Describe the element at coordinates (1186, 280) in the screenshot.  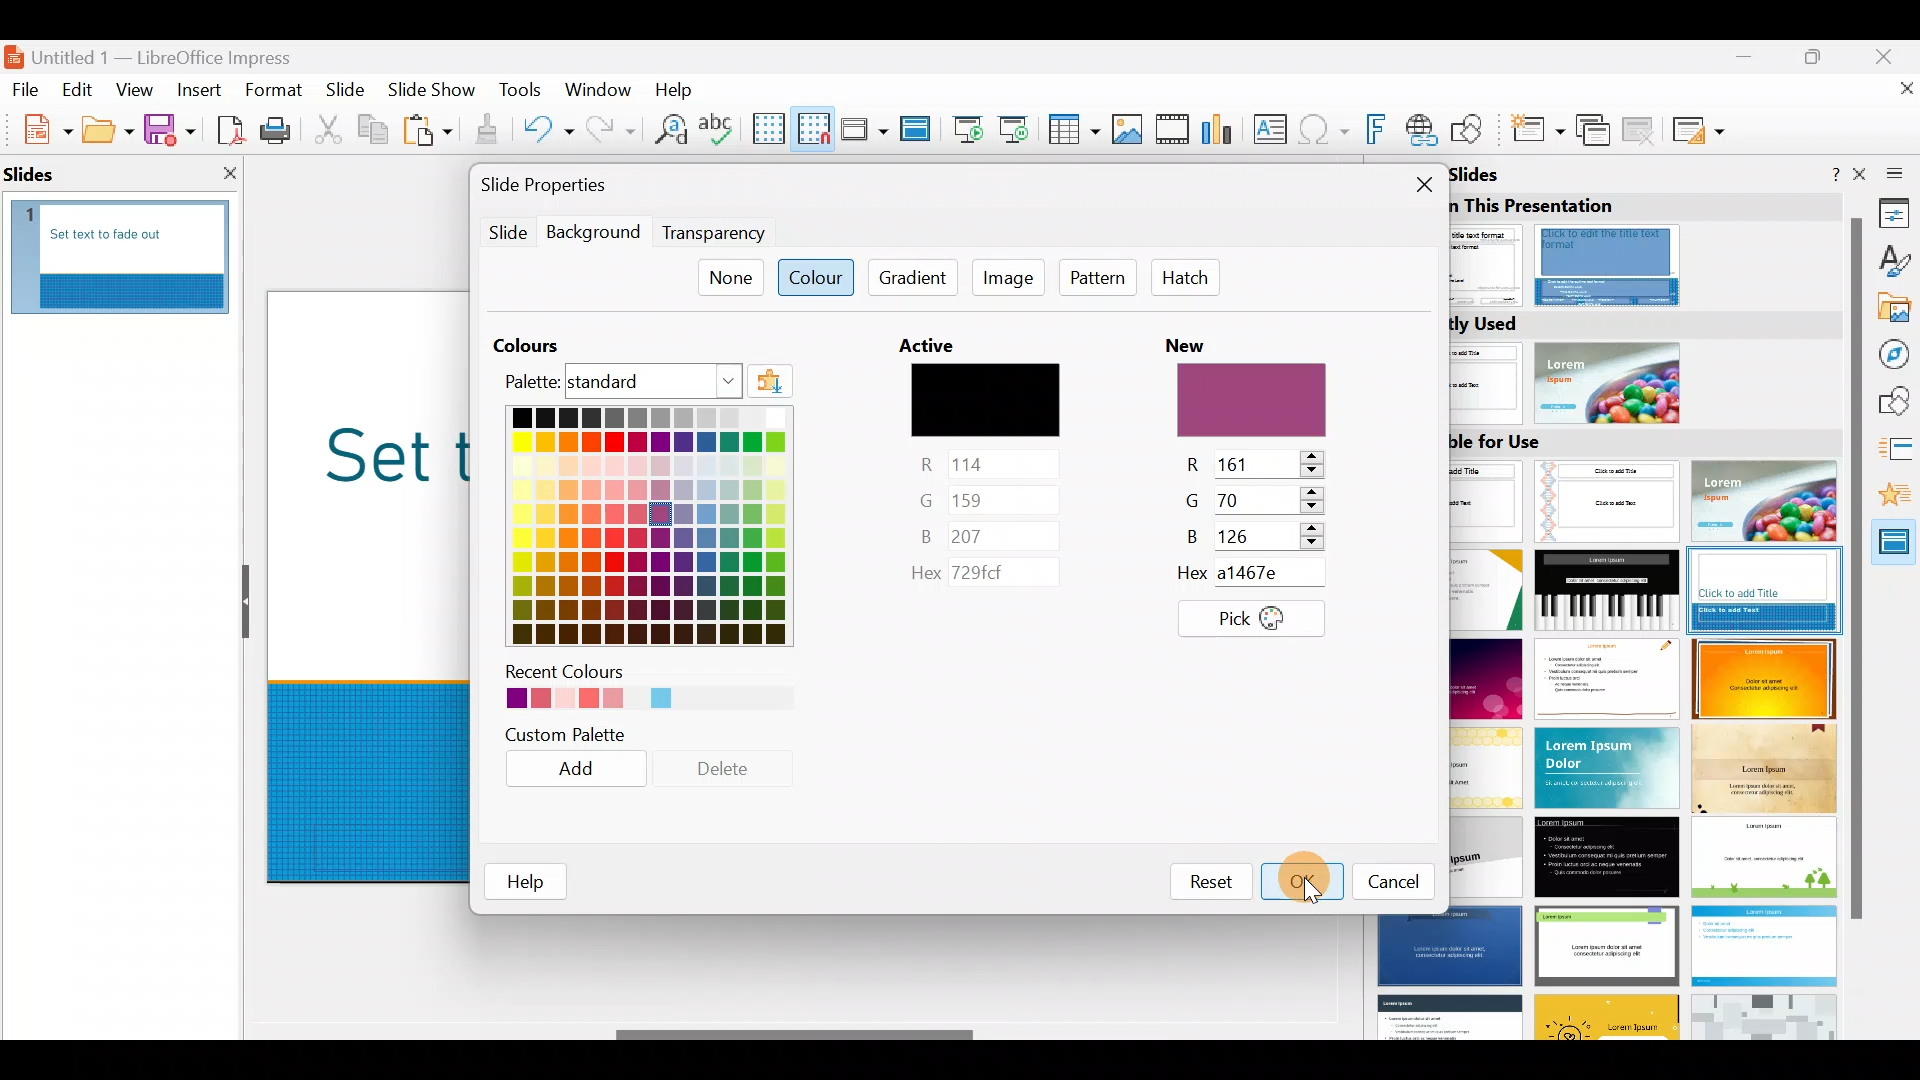
I see `Hatch` at that location.